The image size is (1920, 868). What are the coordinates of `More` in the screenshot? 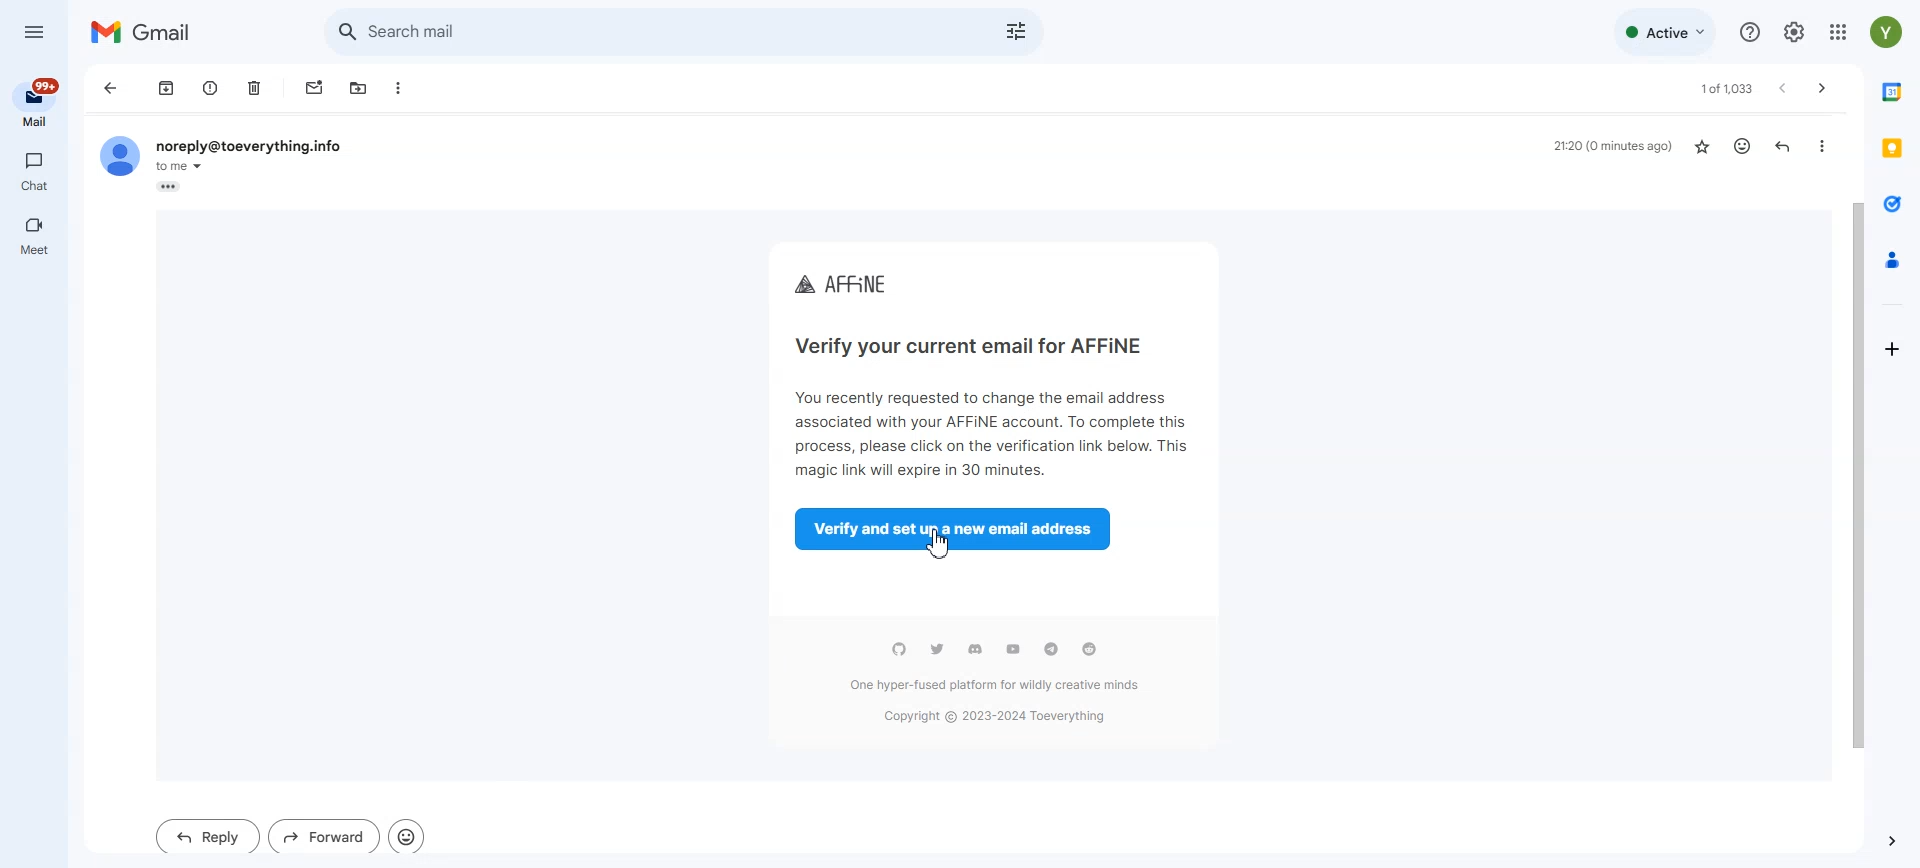 It's located at (1818, 145).